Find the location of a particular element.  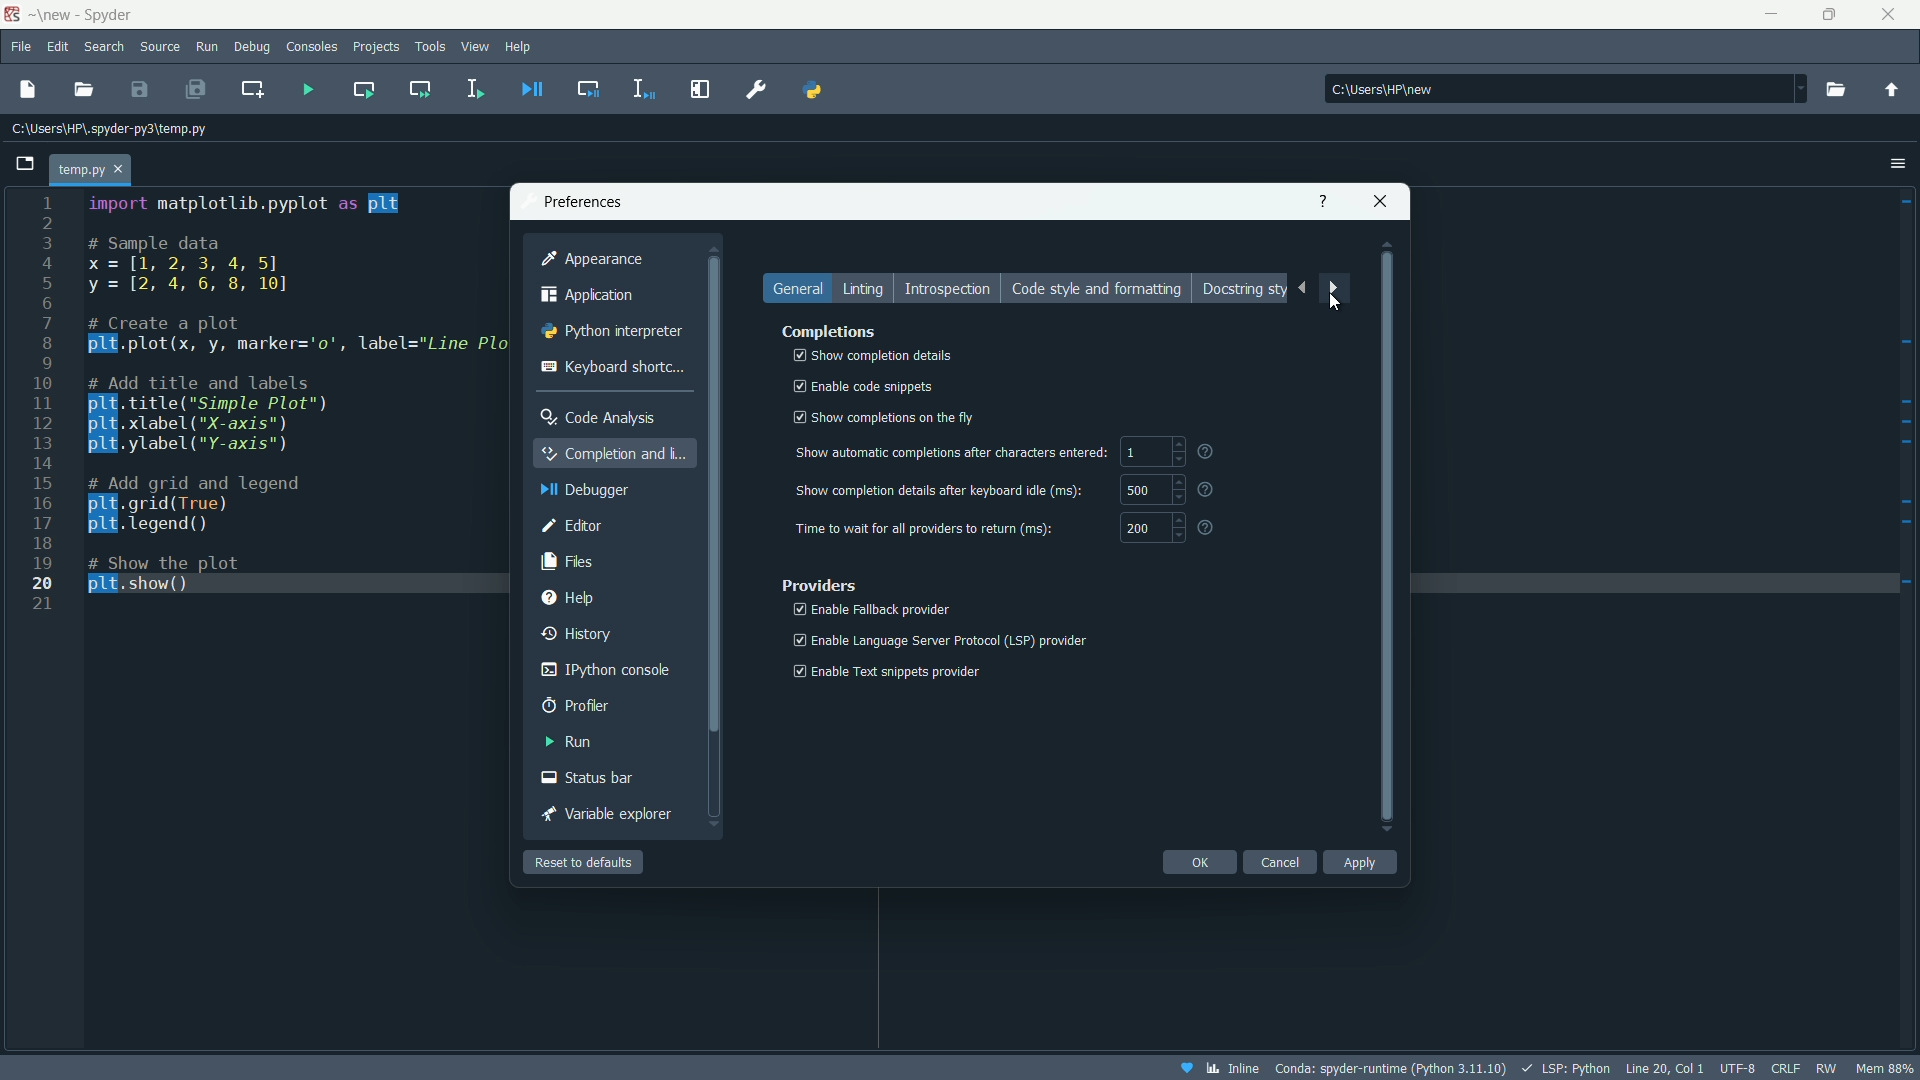

projects is located at coordinates (376, 48).